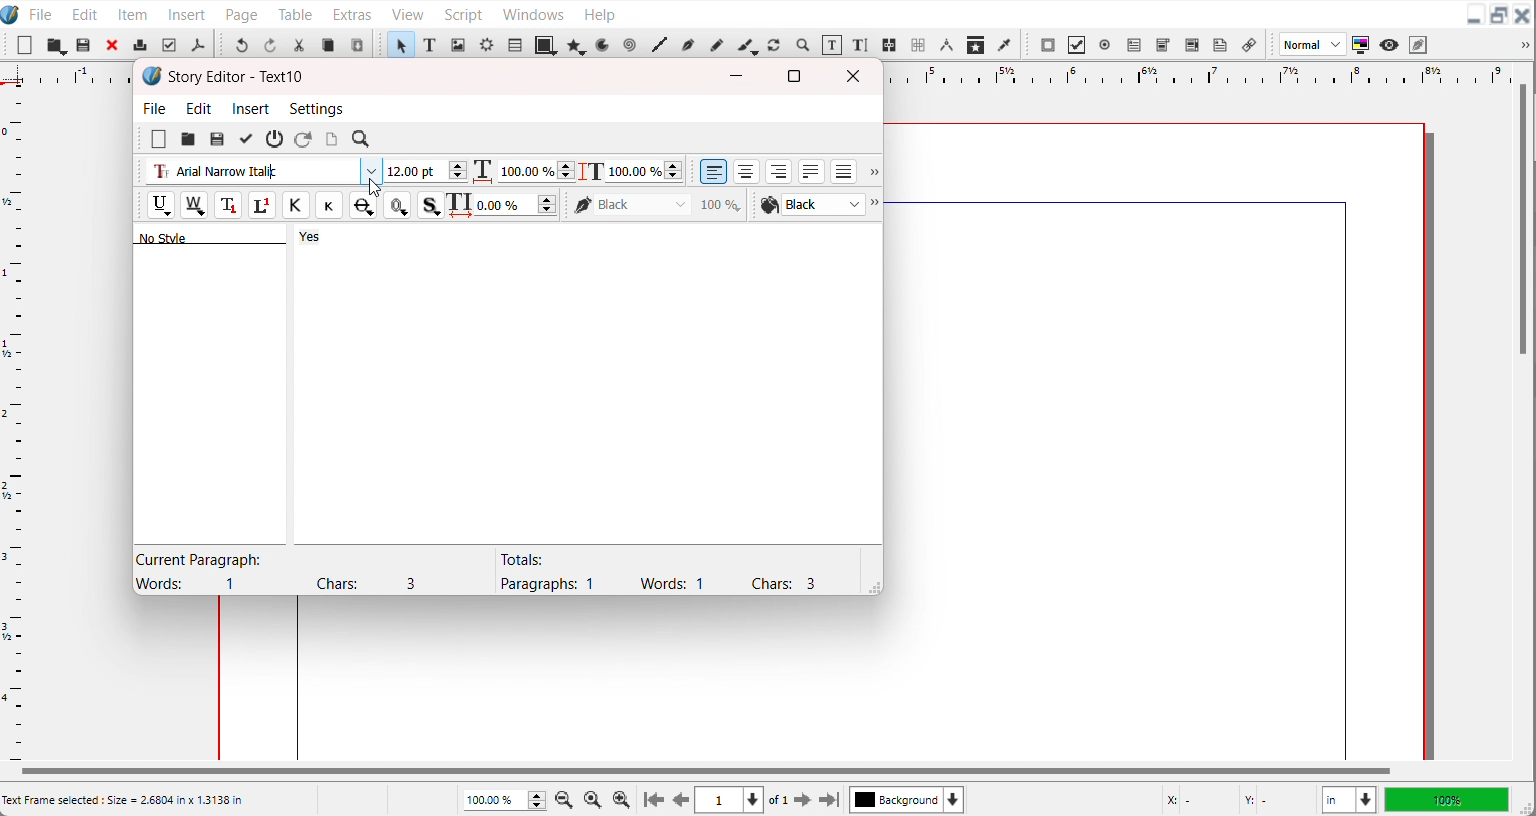 The height and width of the screenshot is (816, 1536). What do you see at coordinates (305, 139) in the screenshot?
I see `Reload from the text frame` at bounding box center [305, 139].